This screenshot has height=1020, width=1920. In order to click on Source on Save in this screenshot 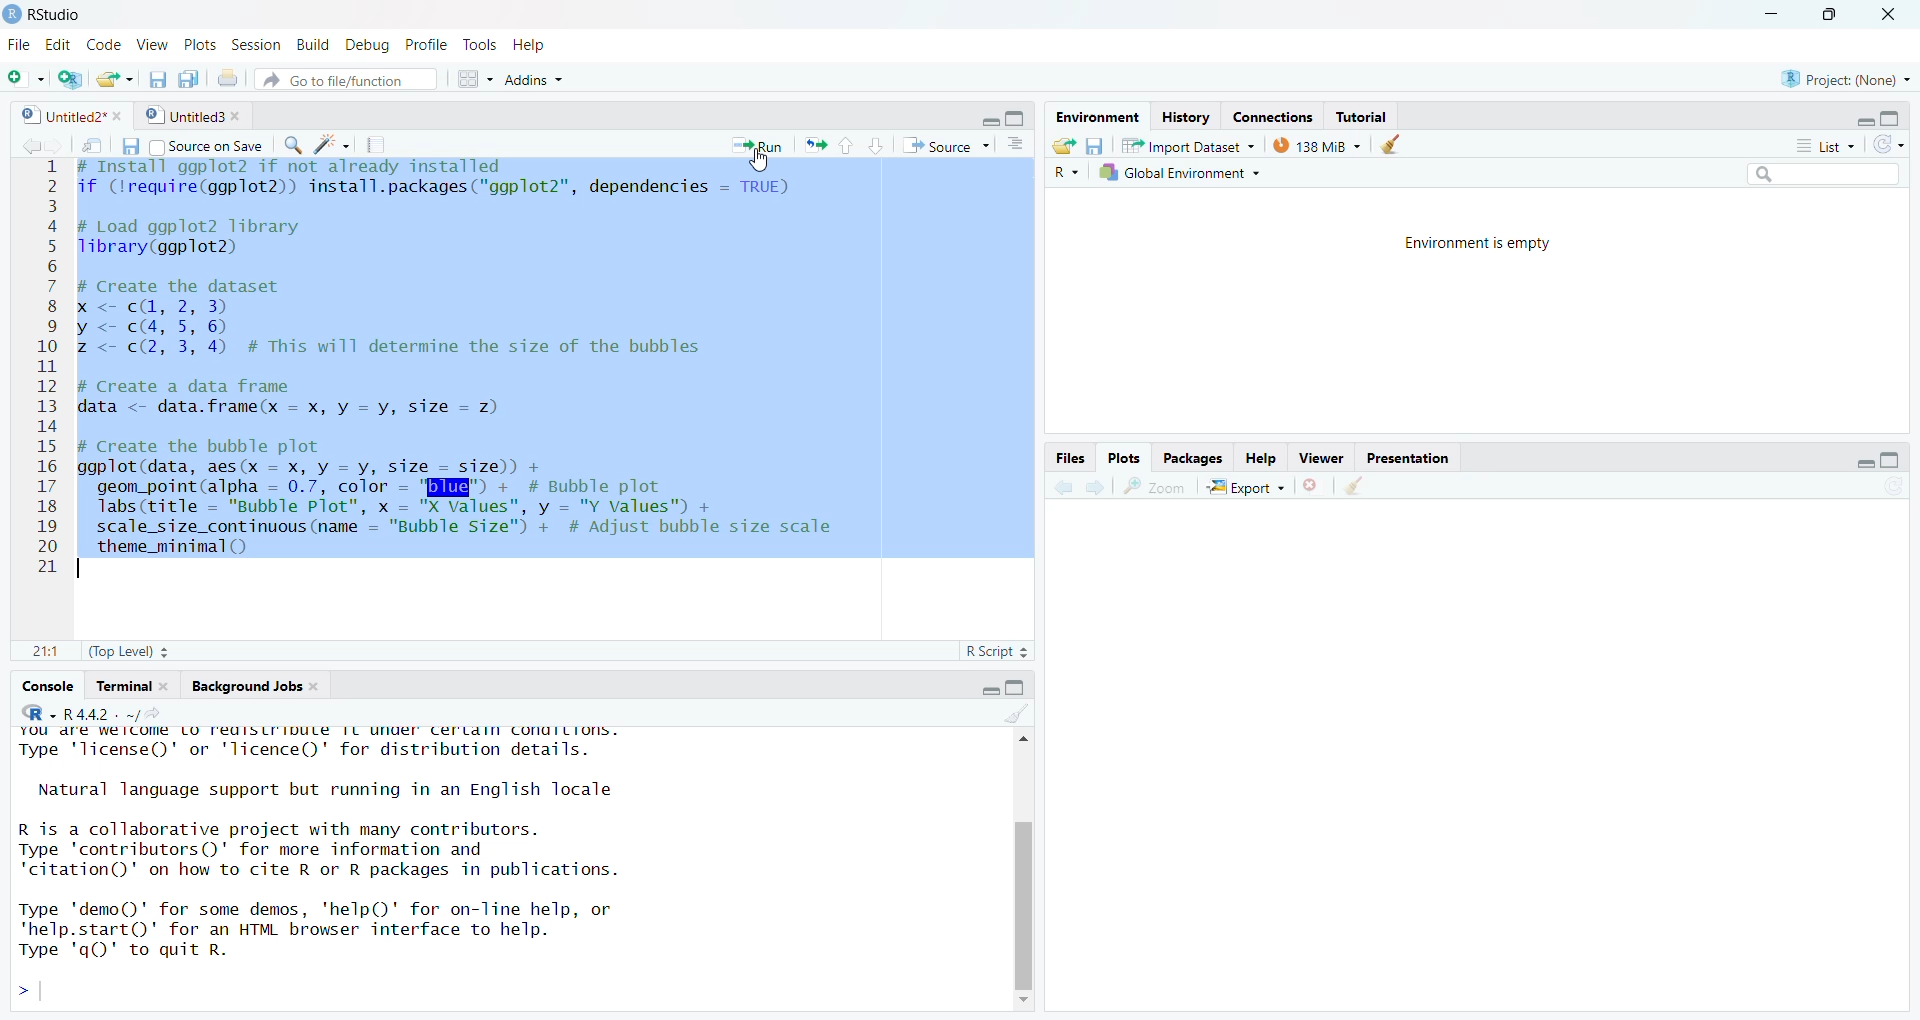, I will do `click(209, 146)`.